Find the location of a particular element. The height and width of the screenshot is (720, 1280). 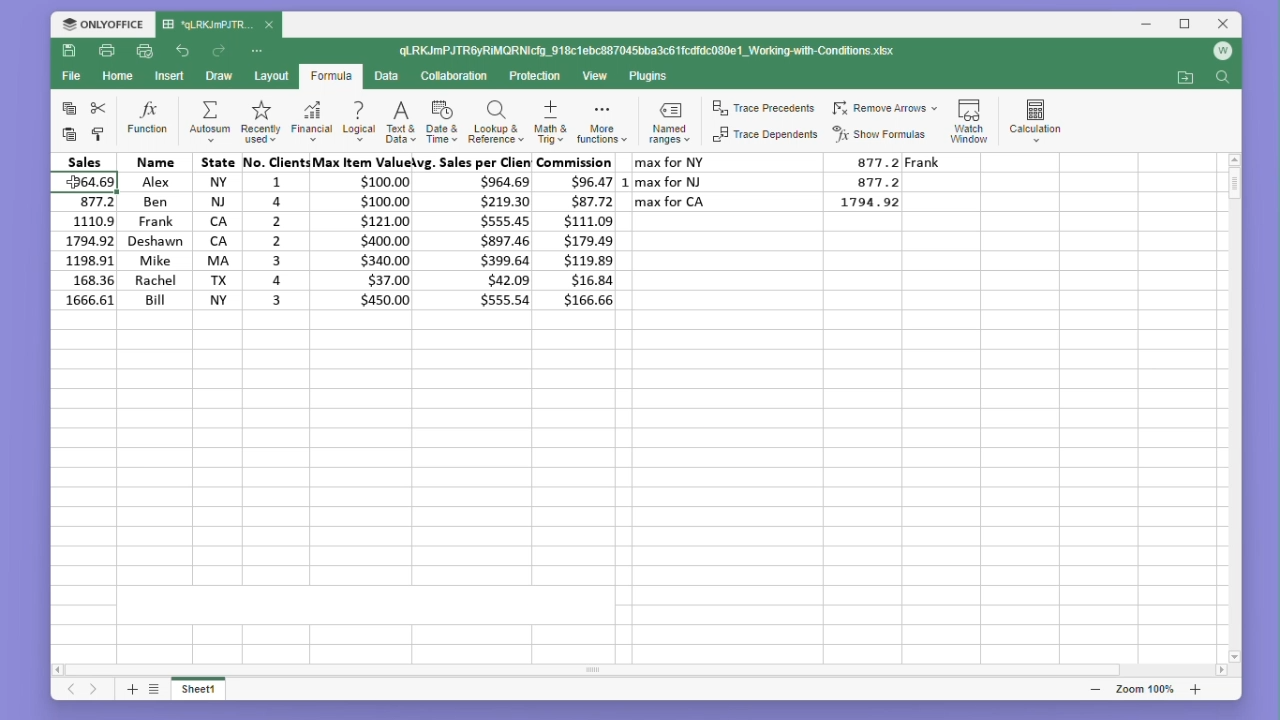

scroll down is located at coordinates (1235, 656).